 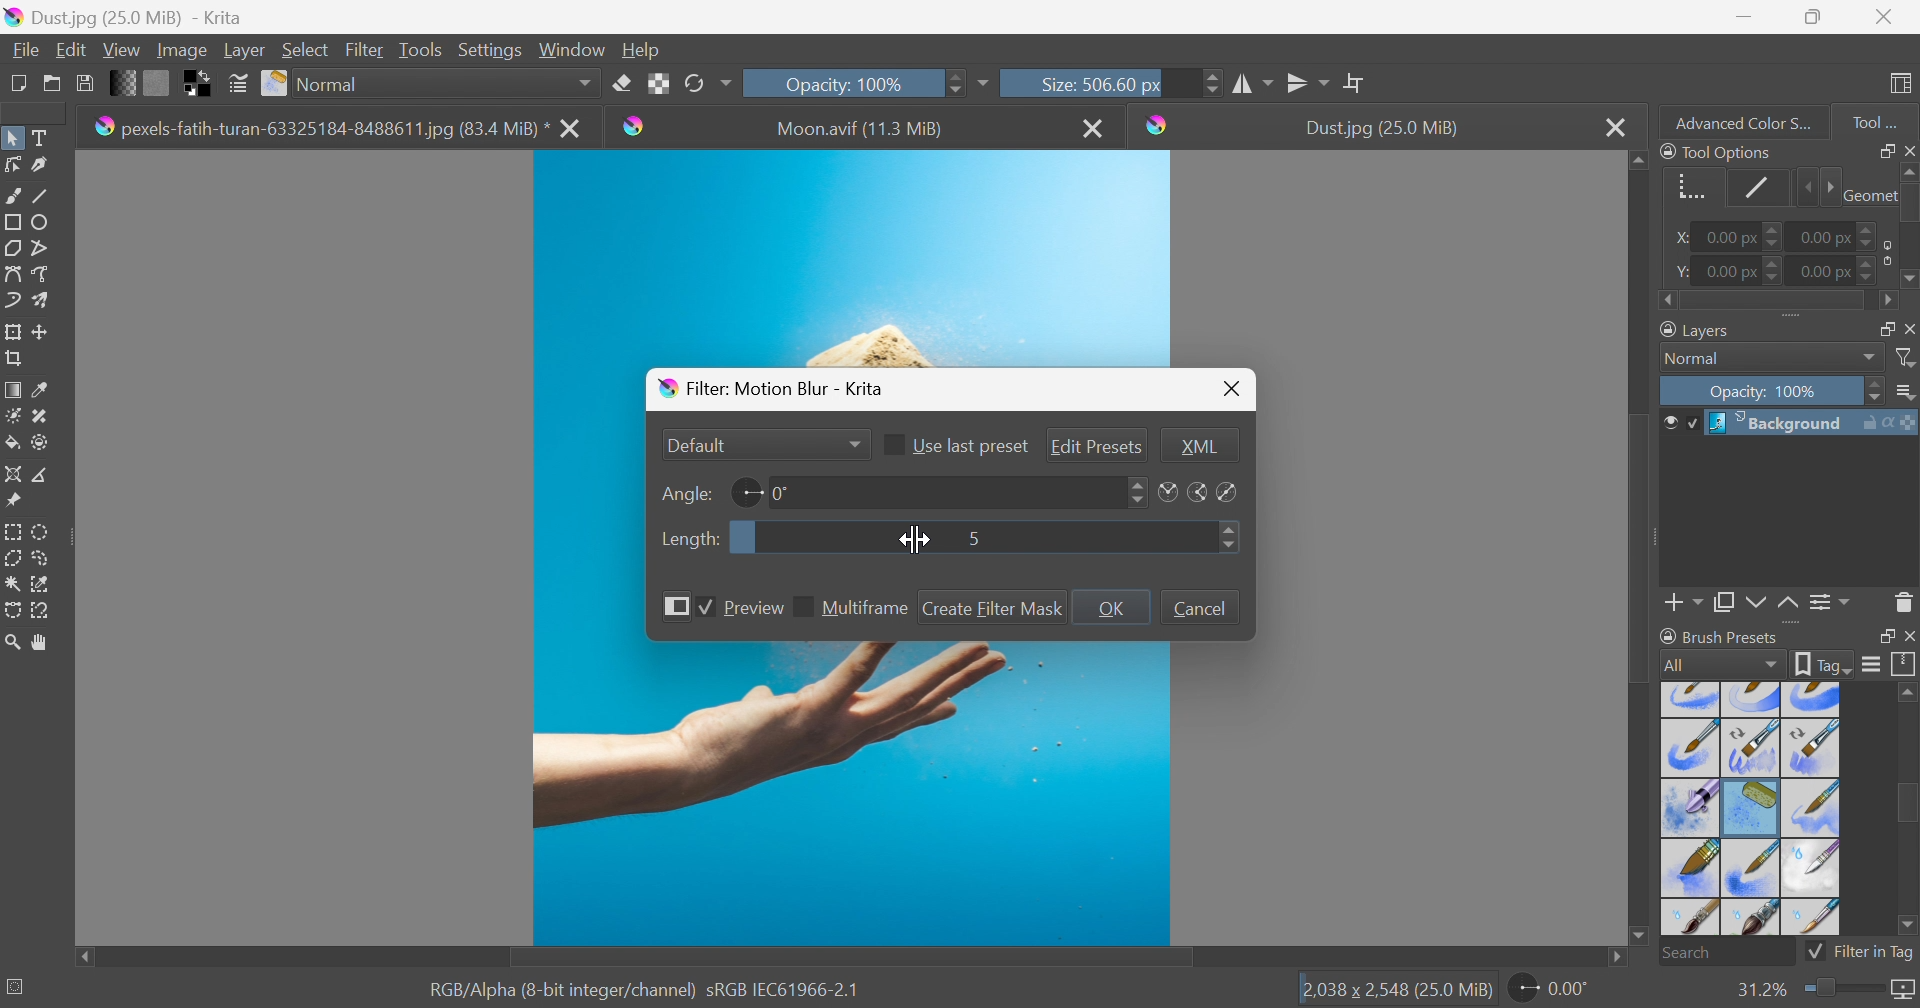 What do you see at coordinates (70, 49) in the screenshot?
I see `Edit` at bounding box center [70, 49].